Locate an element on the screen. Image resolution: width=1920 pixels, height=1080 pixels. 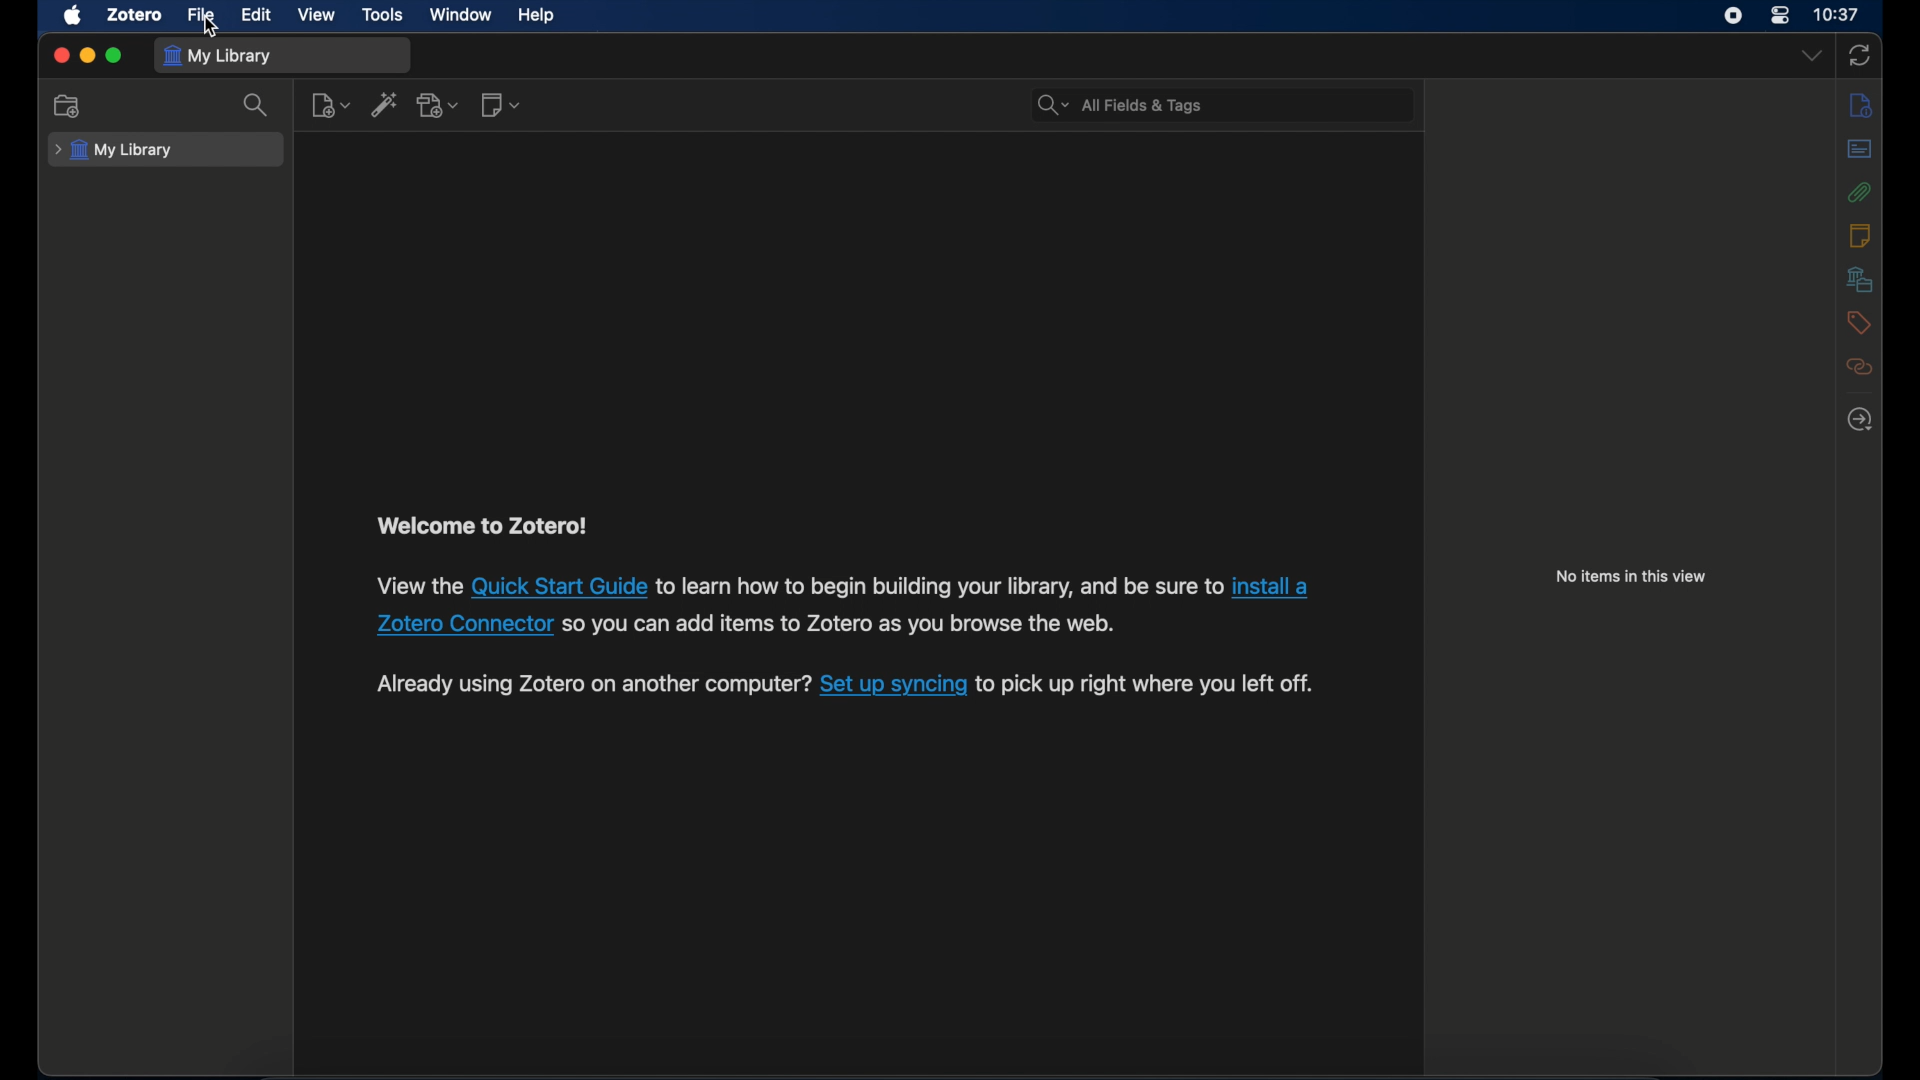
edit is located at coordinates (256, 16).